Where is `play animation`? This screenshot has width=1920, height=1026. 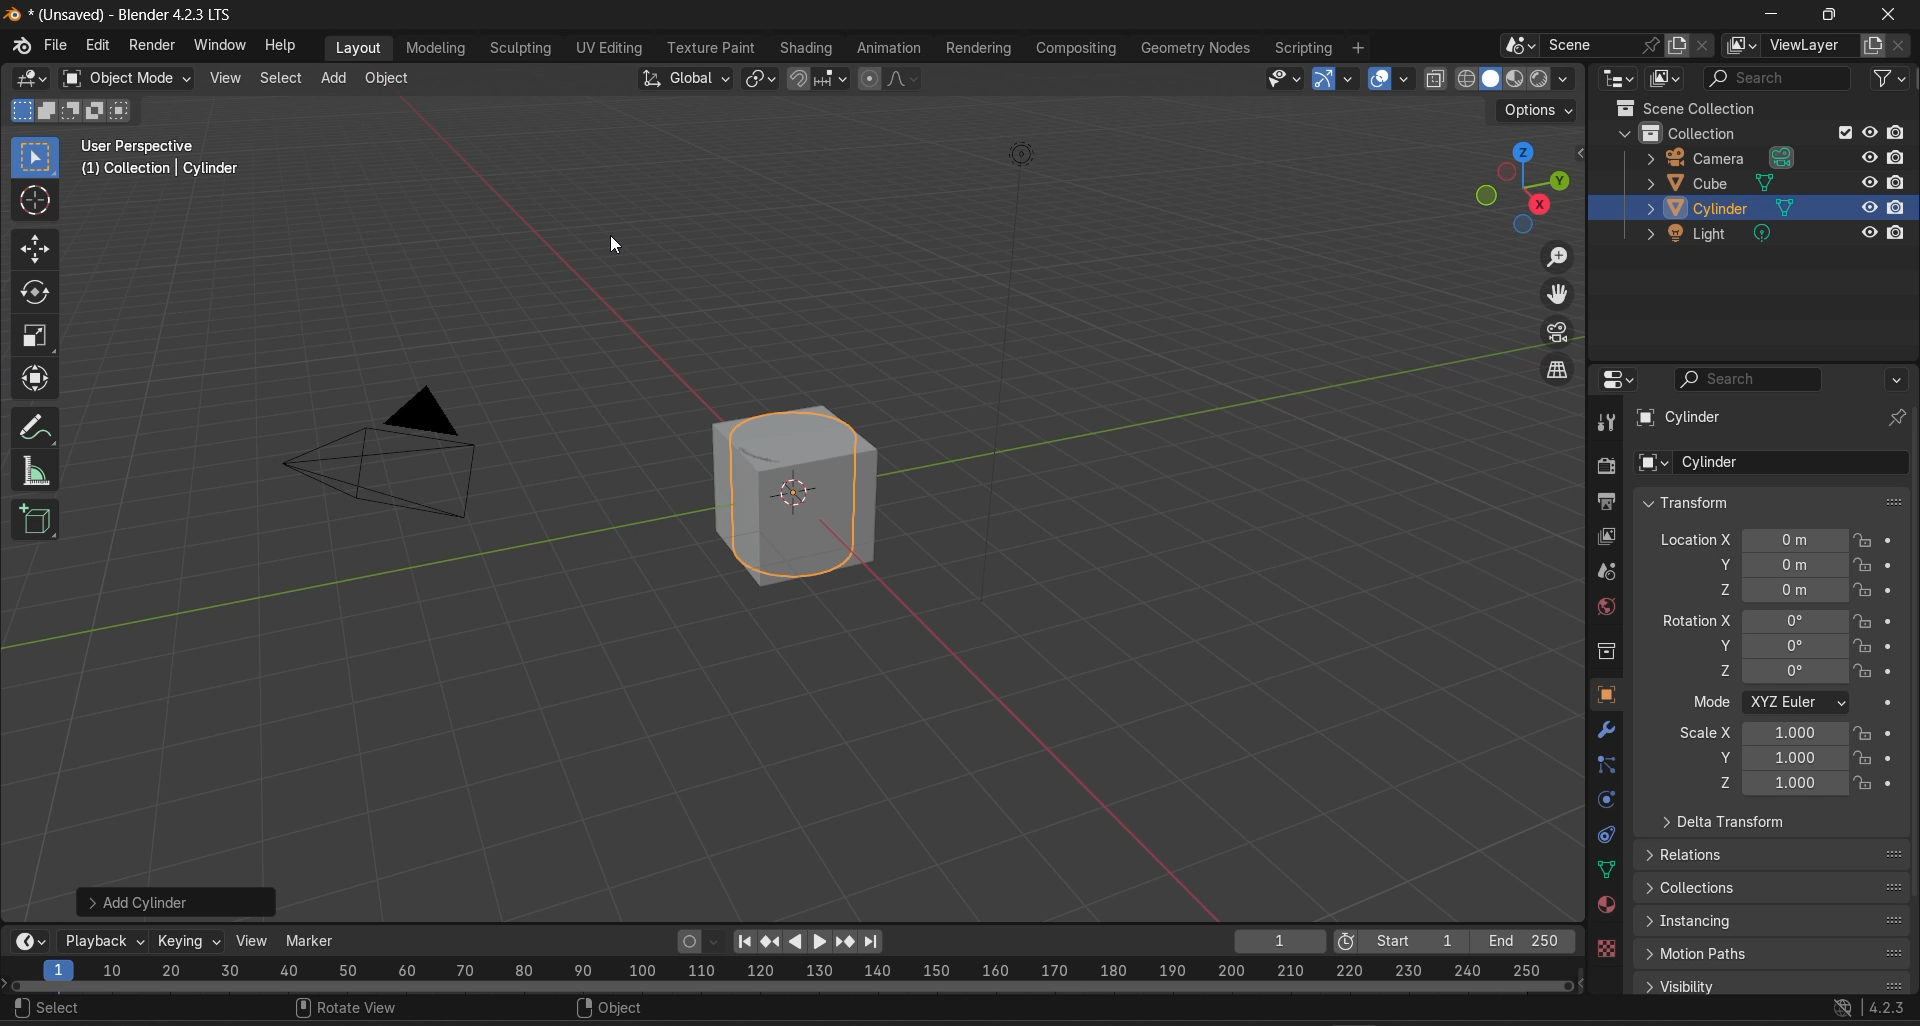
play animation is located at coordinates (806, 942).